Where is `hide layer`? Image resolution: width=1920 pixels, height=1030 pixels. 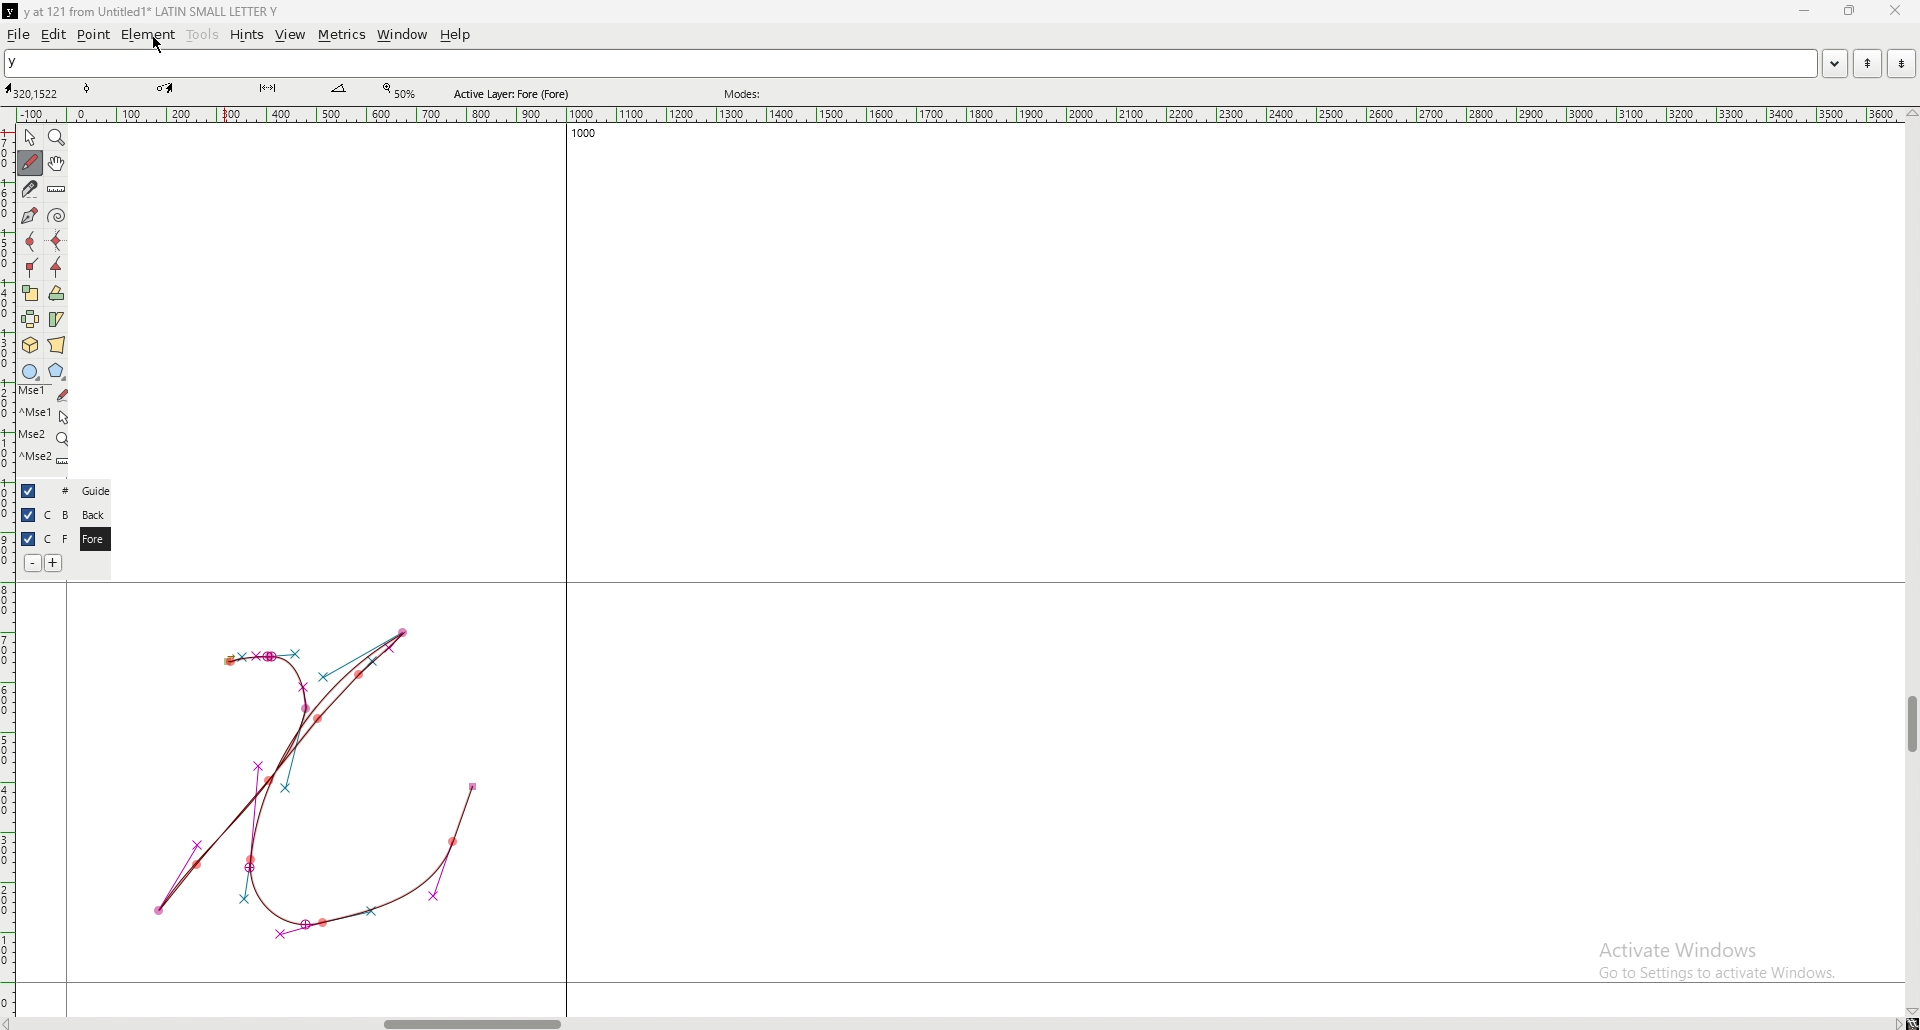 hide layer is located at coordinates (29, 491).